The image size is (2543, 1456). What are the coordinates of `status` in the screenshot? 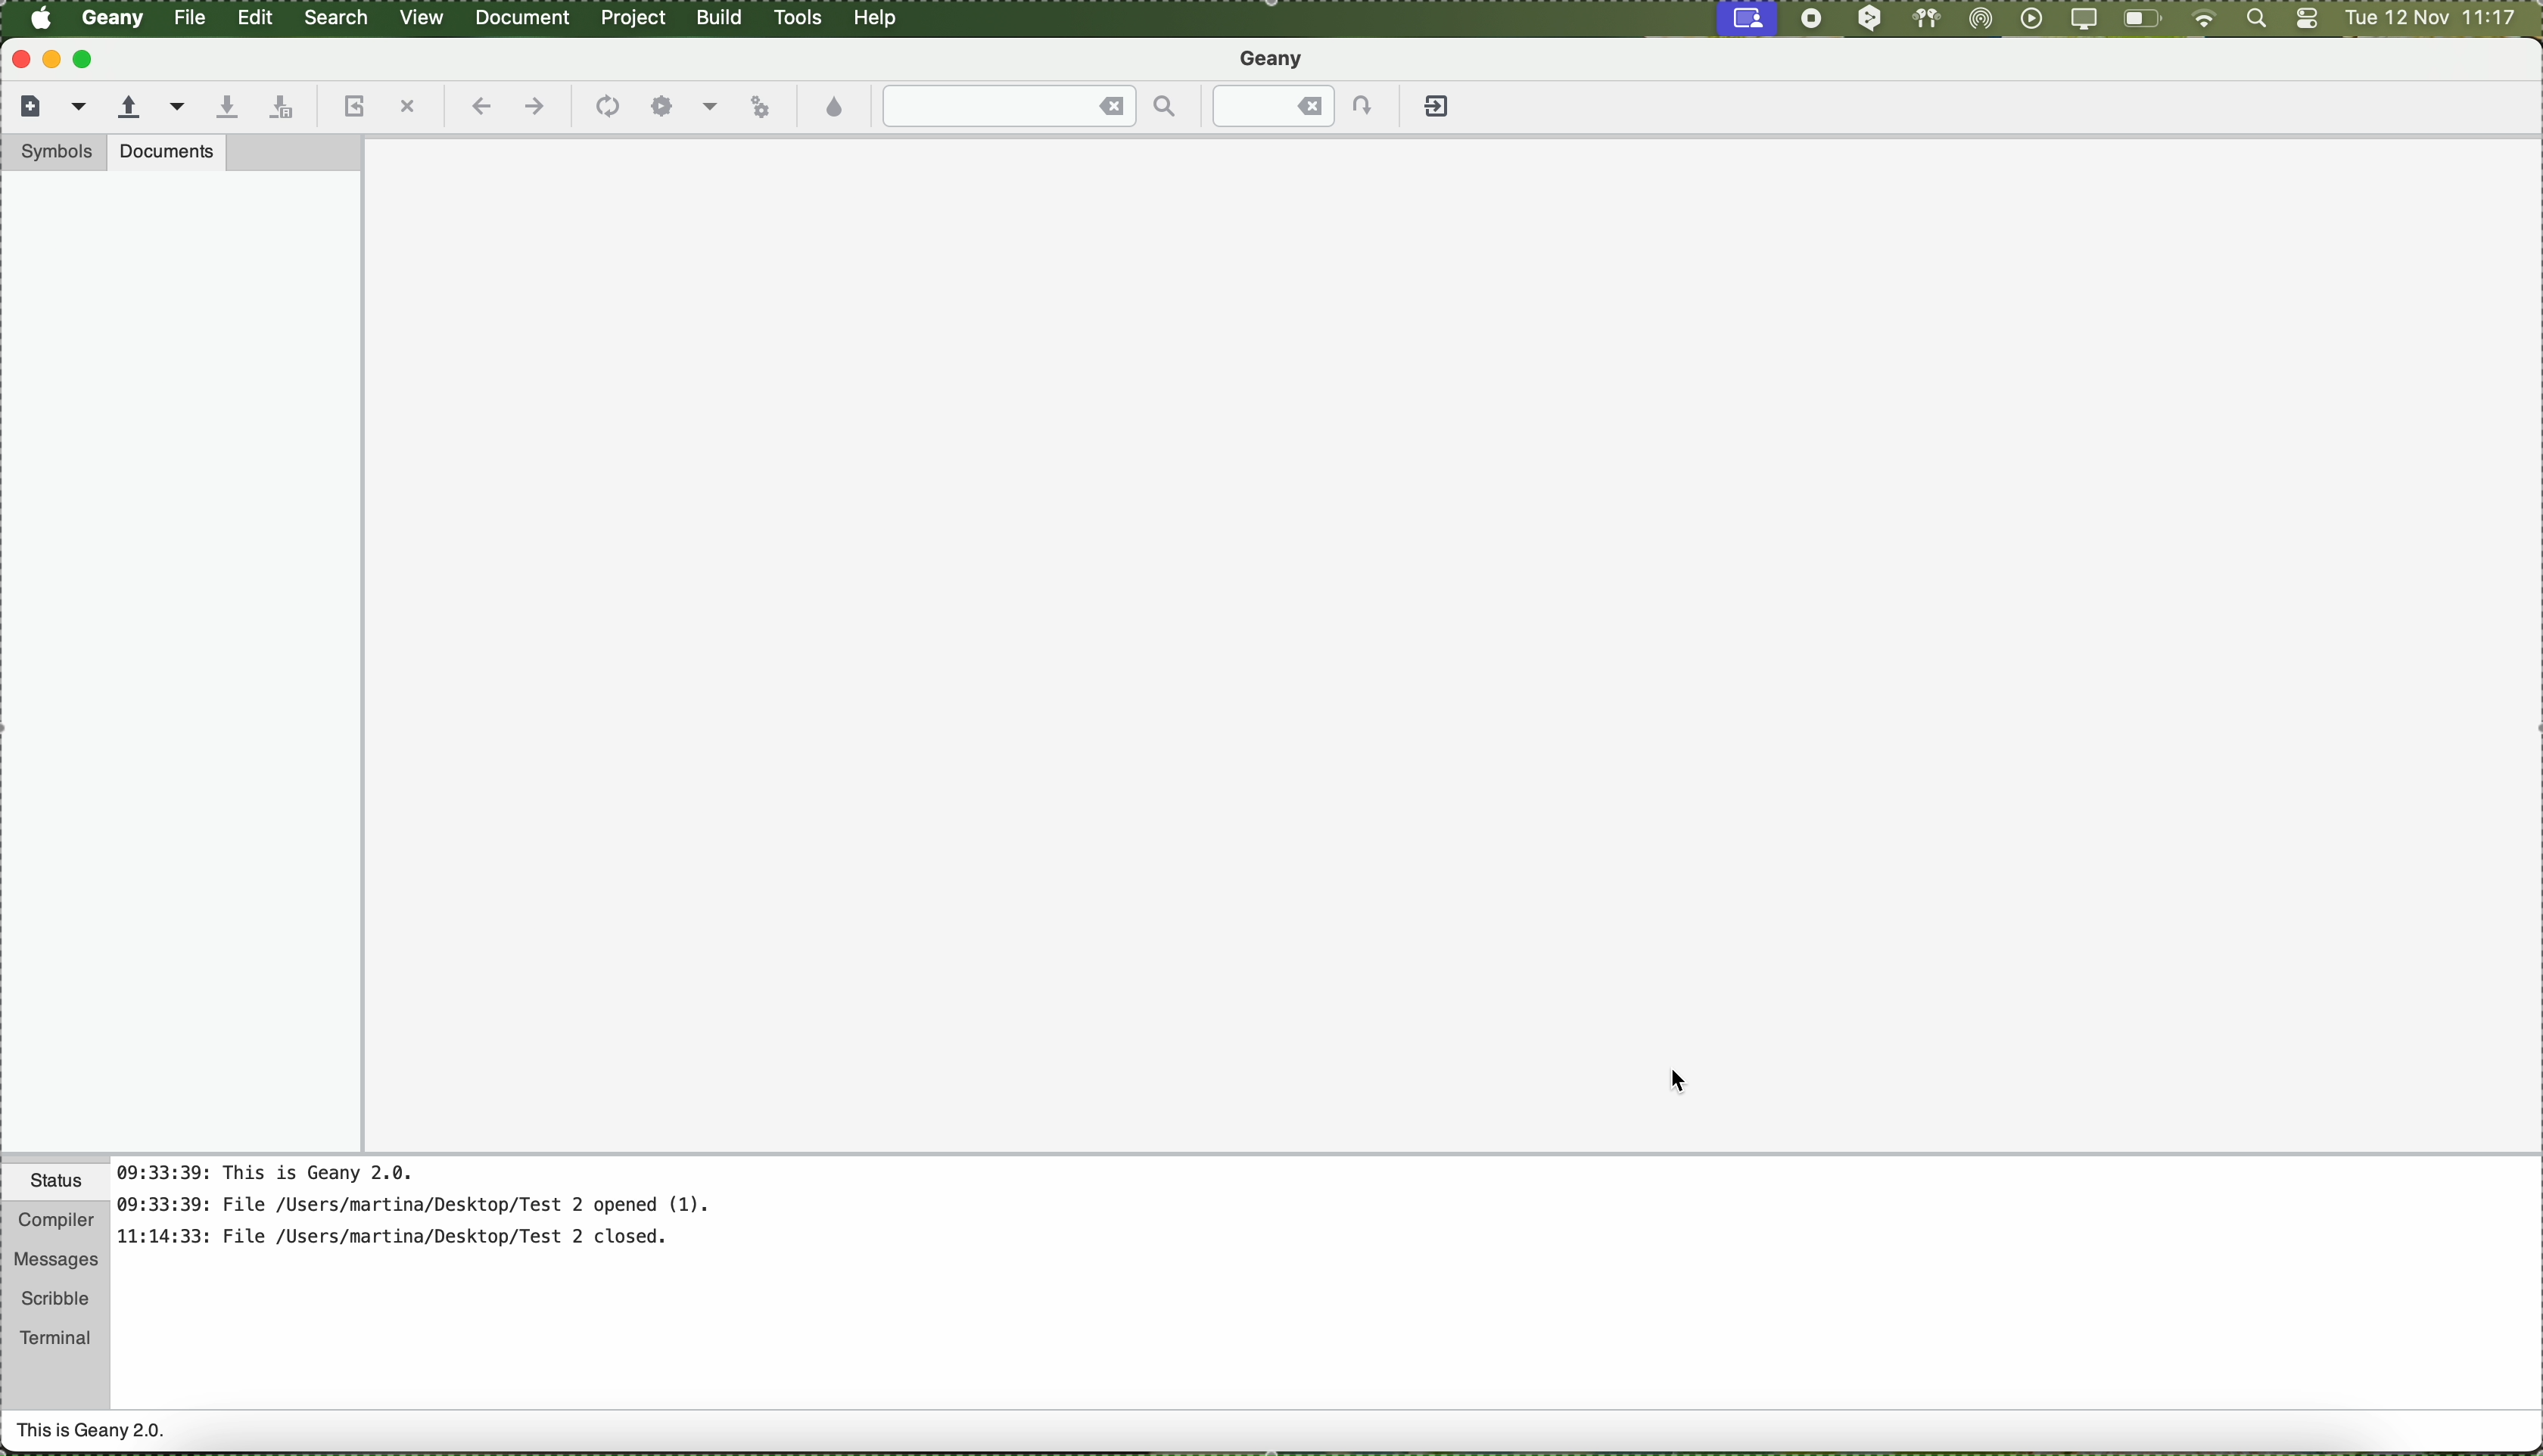 It's located at (56, 1184).